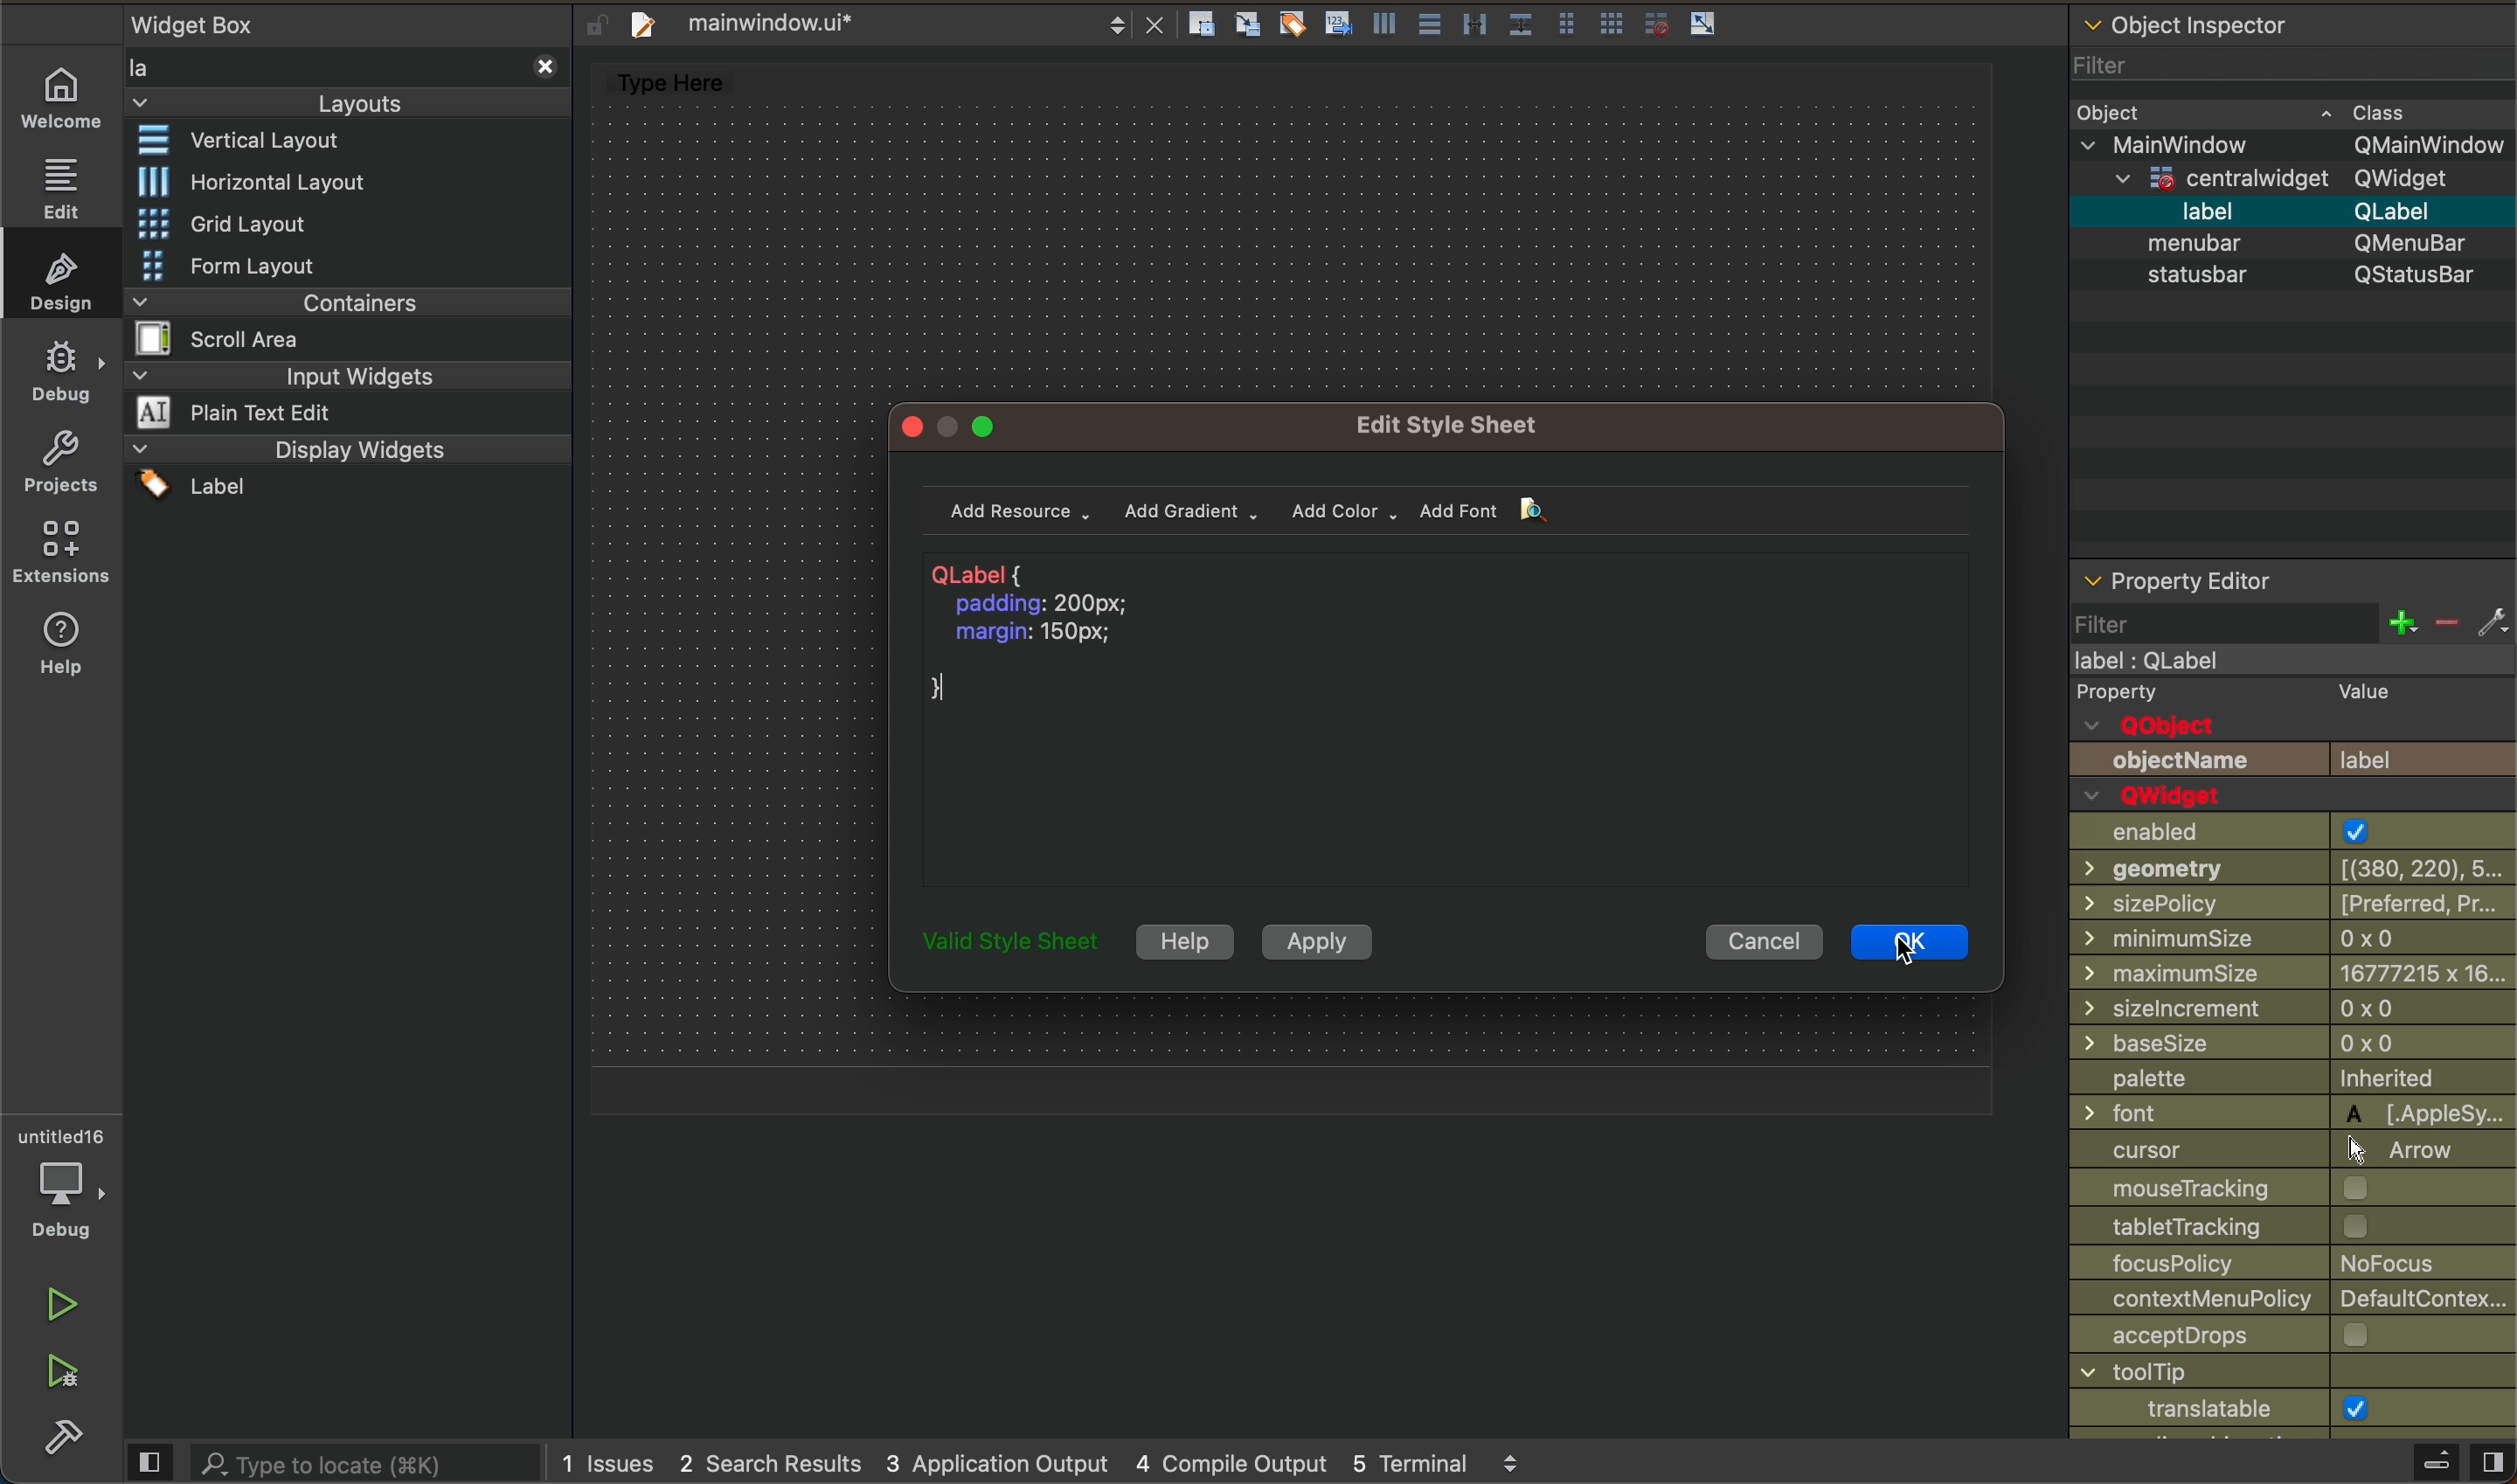 This screenshot has height=1484, width=2517. What do you see at coordinates (2263, 113) in the screenshot?
I see `object` at bounding box center [2263, 113].